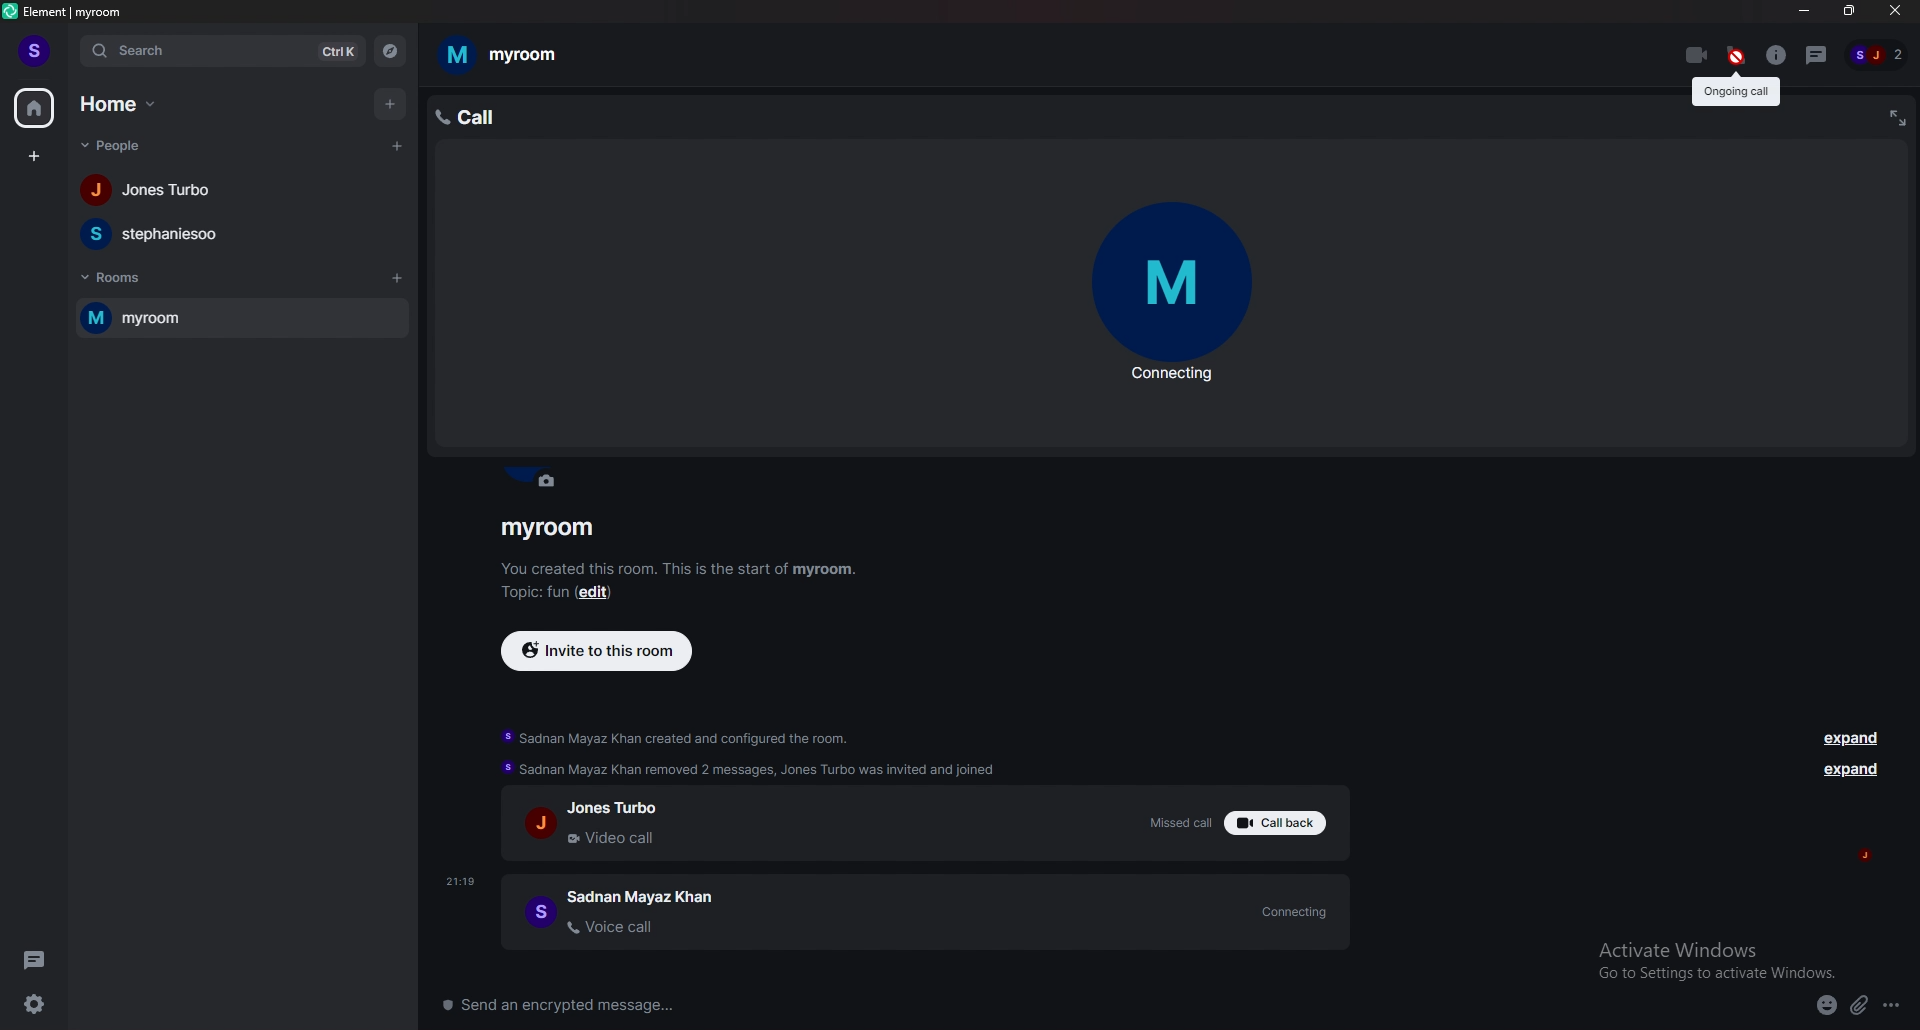  I want to click on voice call, so click(1733, 51).